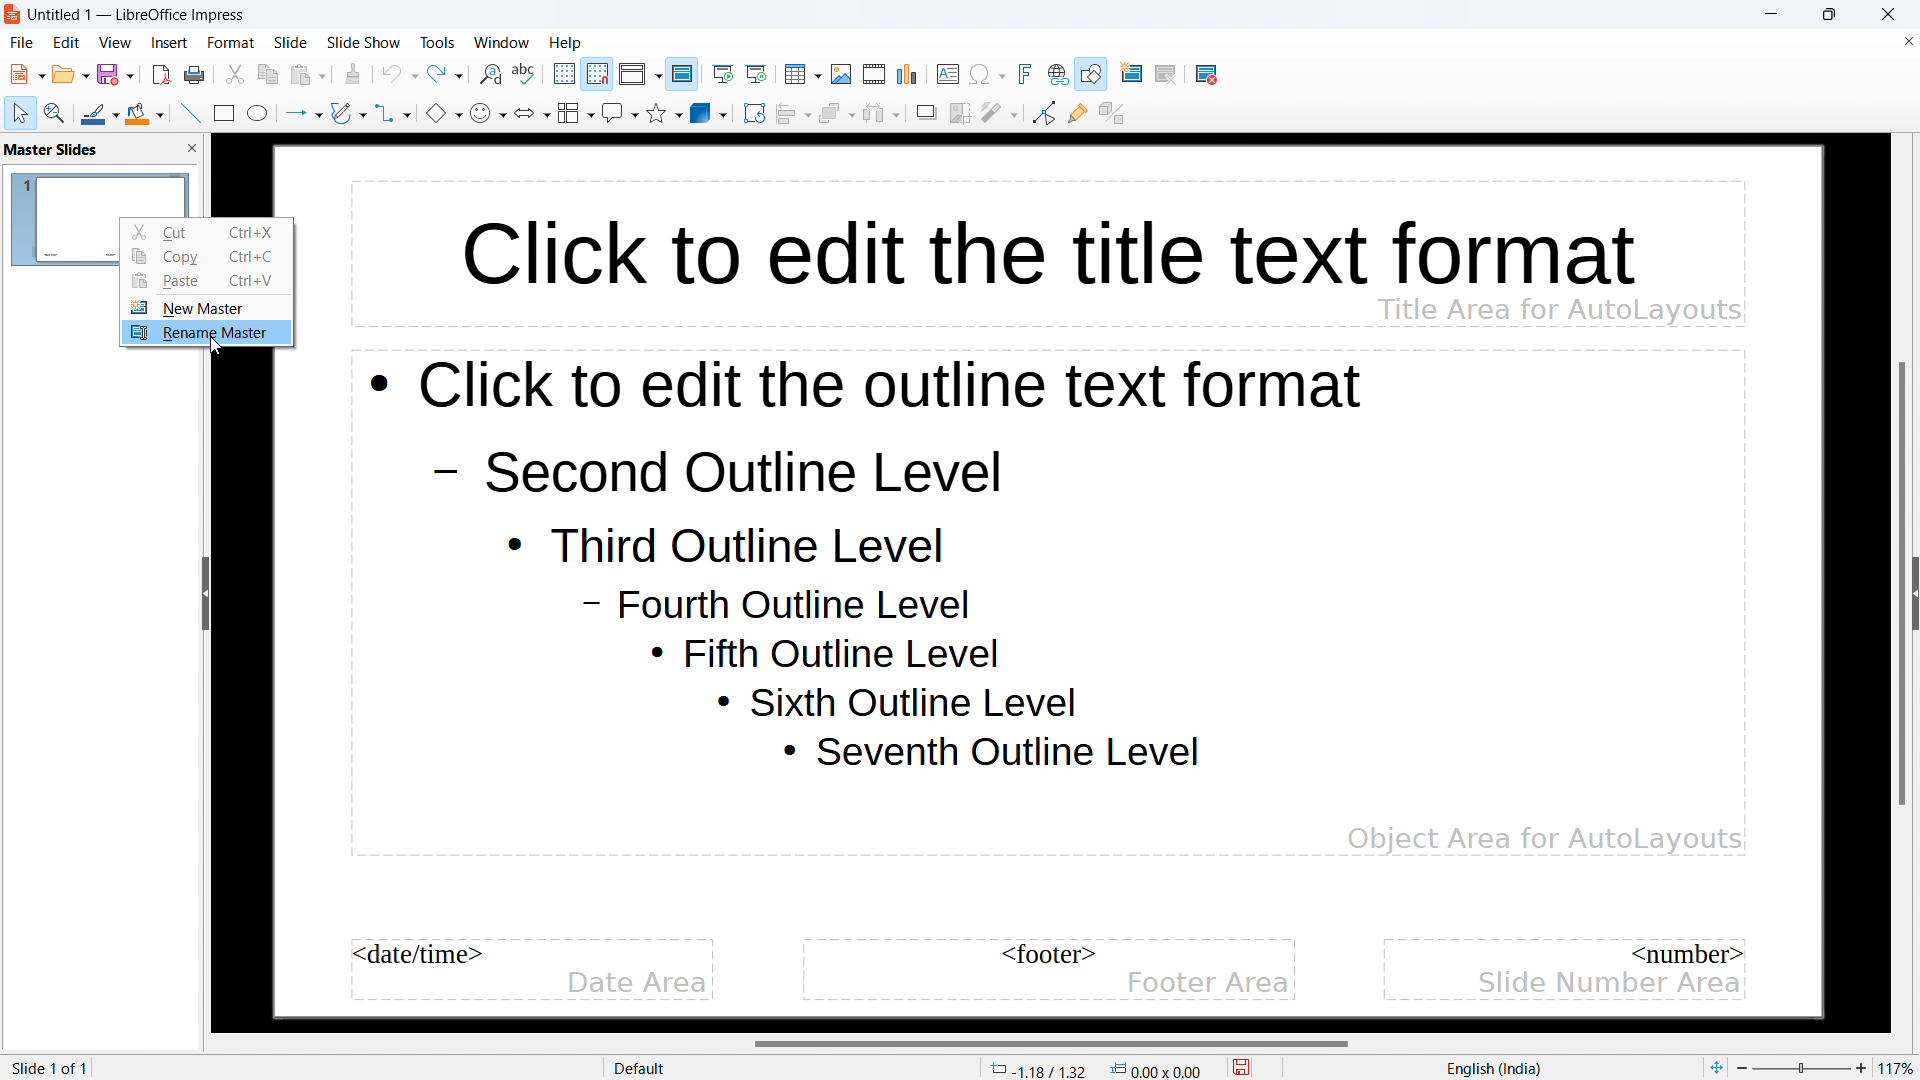 The height and width of the screenshot is (1080, 1920). Describe the element at coordinates (664, 112) in the screenshot. I see `stars and banners` at that location.